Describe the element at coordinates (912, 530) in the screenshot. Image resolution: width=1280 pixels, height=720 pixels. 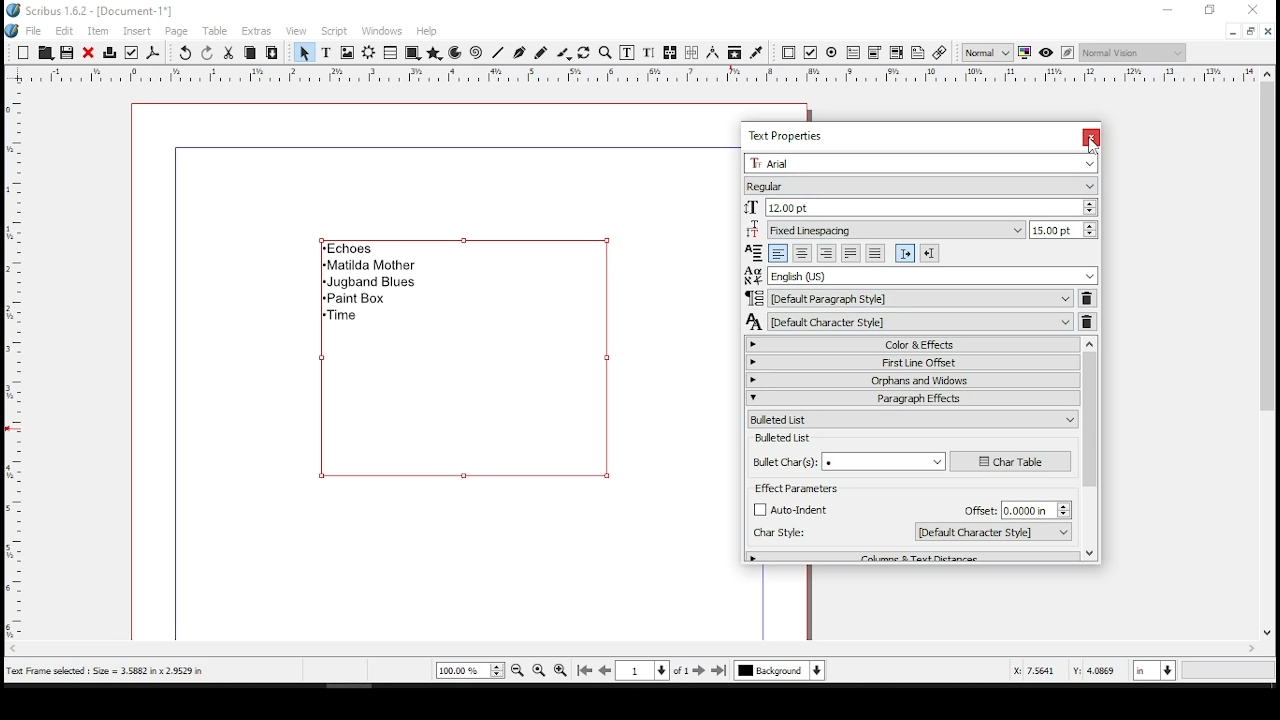
I see `character style` at that location.